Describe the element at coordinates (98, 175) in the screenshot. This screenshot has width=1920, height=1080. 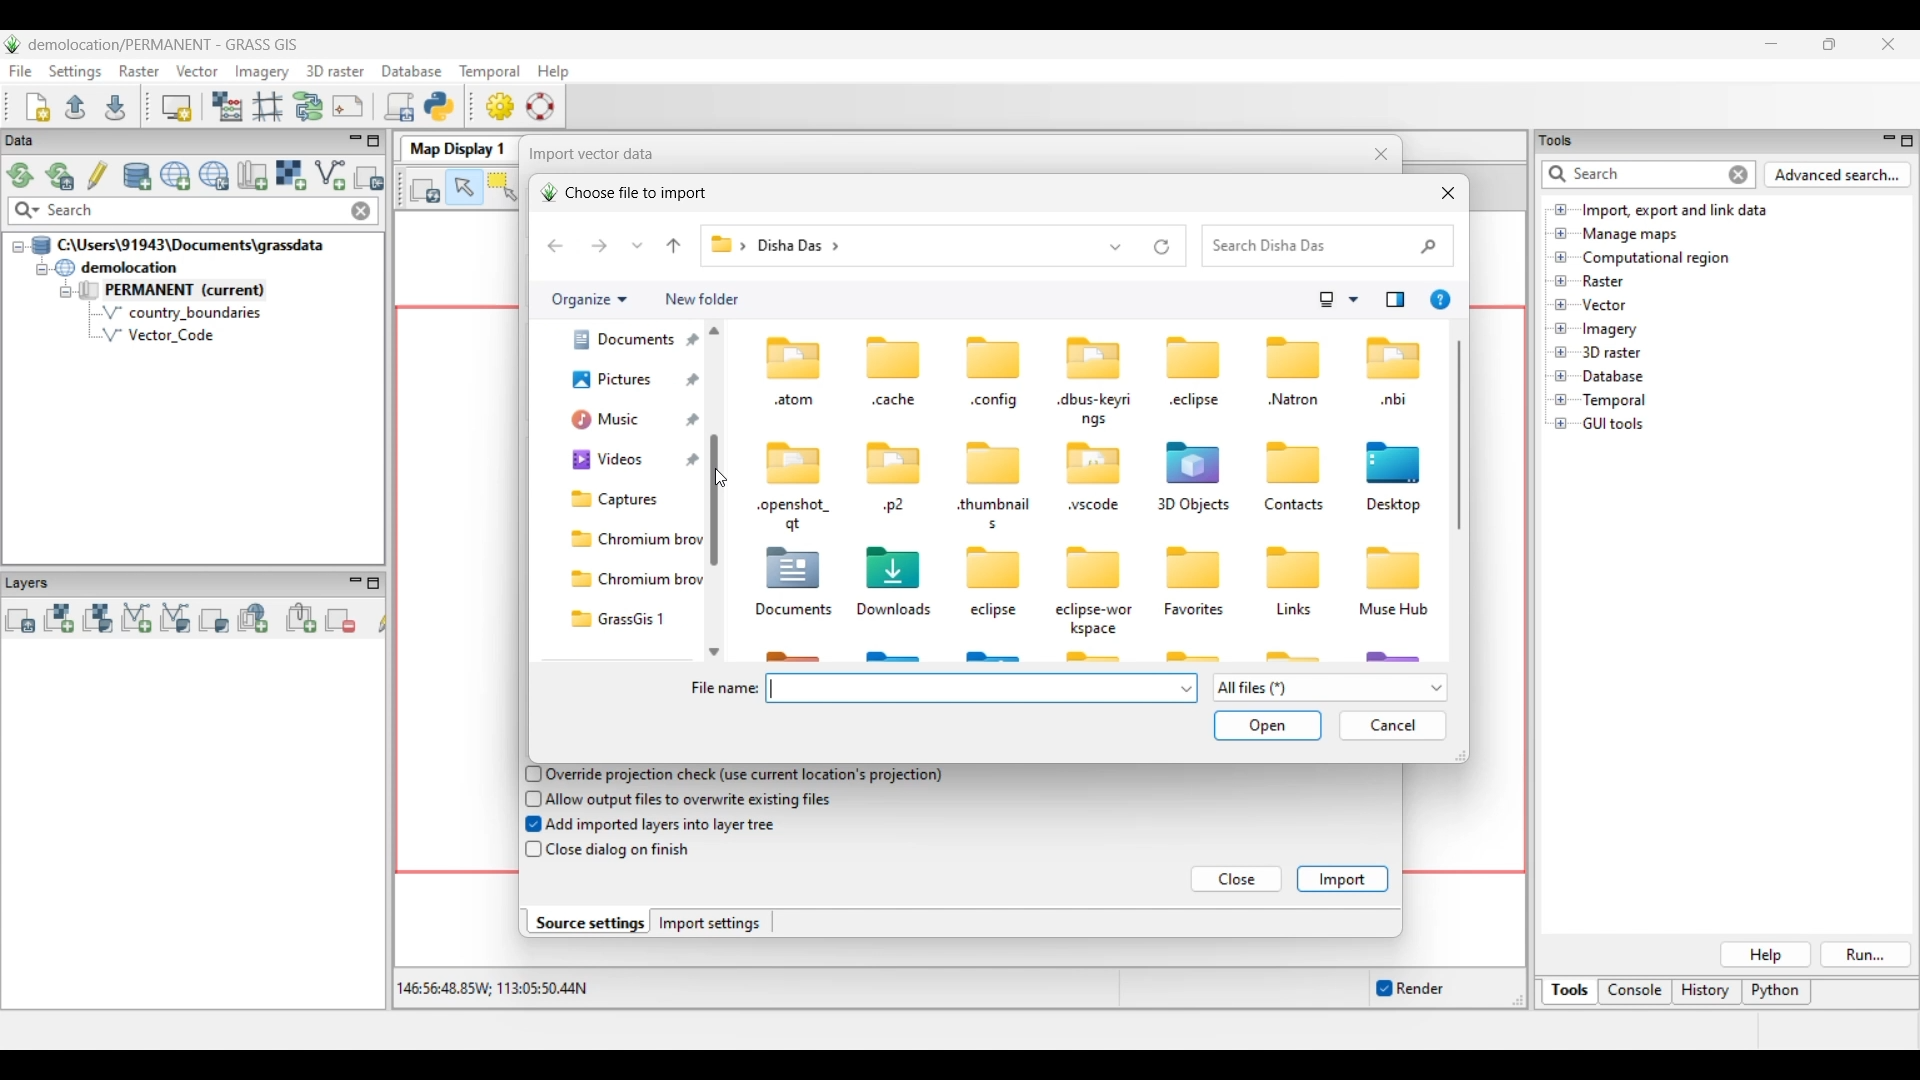
I see `Allow edits outside of the current mapset` at that location.